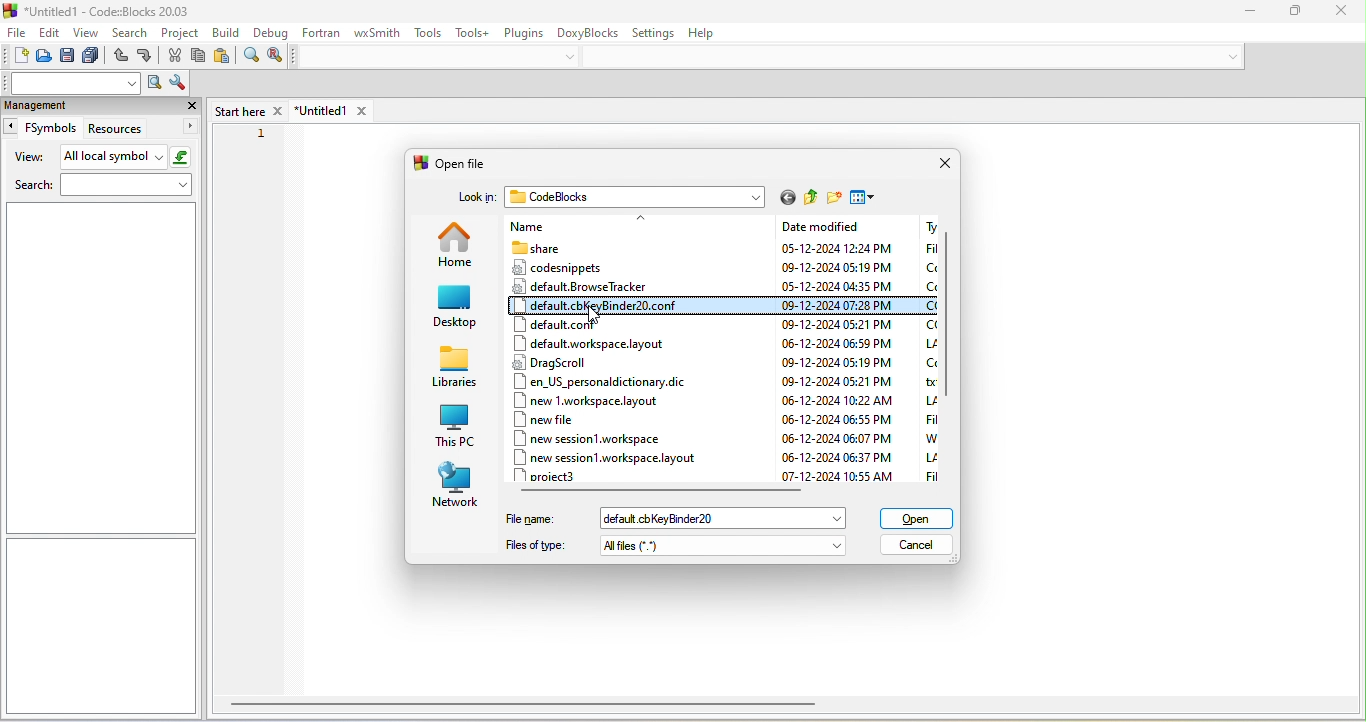 This screenshot has height=722, width=1366. Describe the element at coordinates (636, 198) in the screenshot. I see `code blocks` at that location.